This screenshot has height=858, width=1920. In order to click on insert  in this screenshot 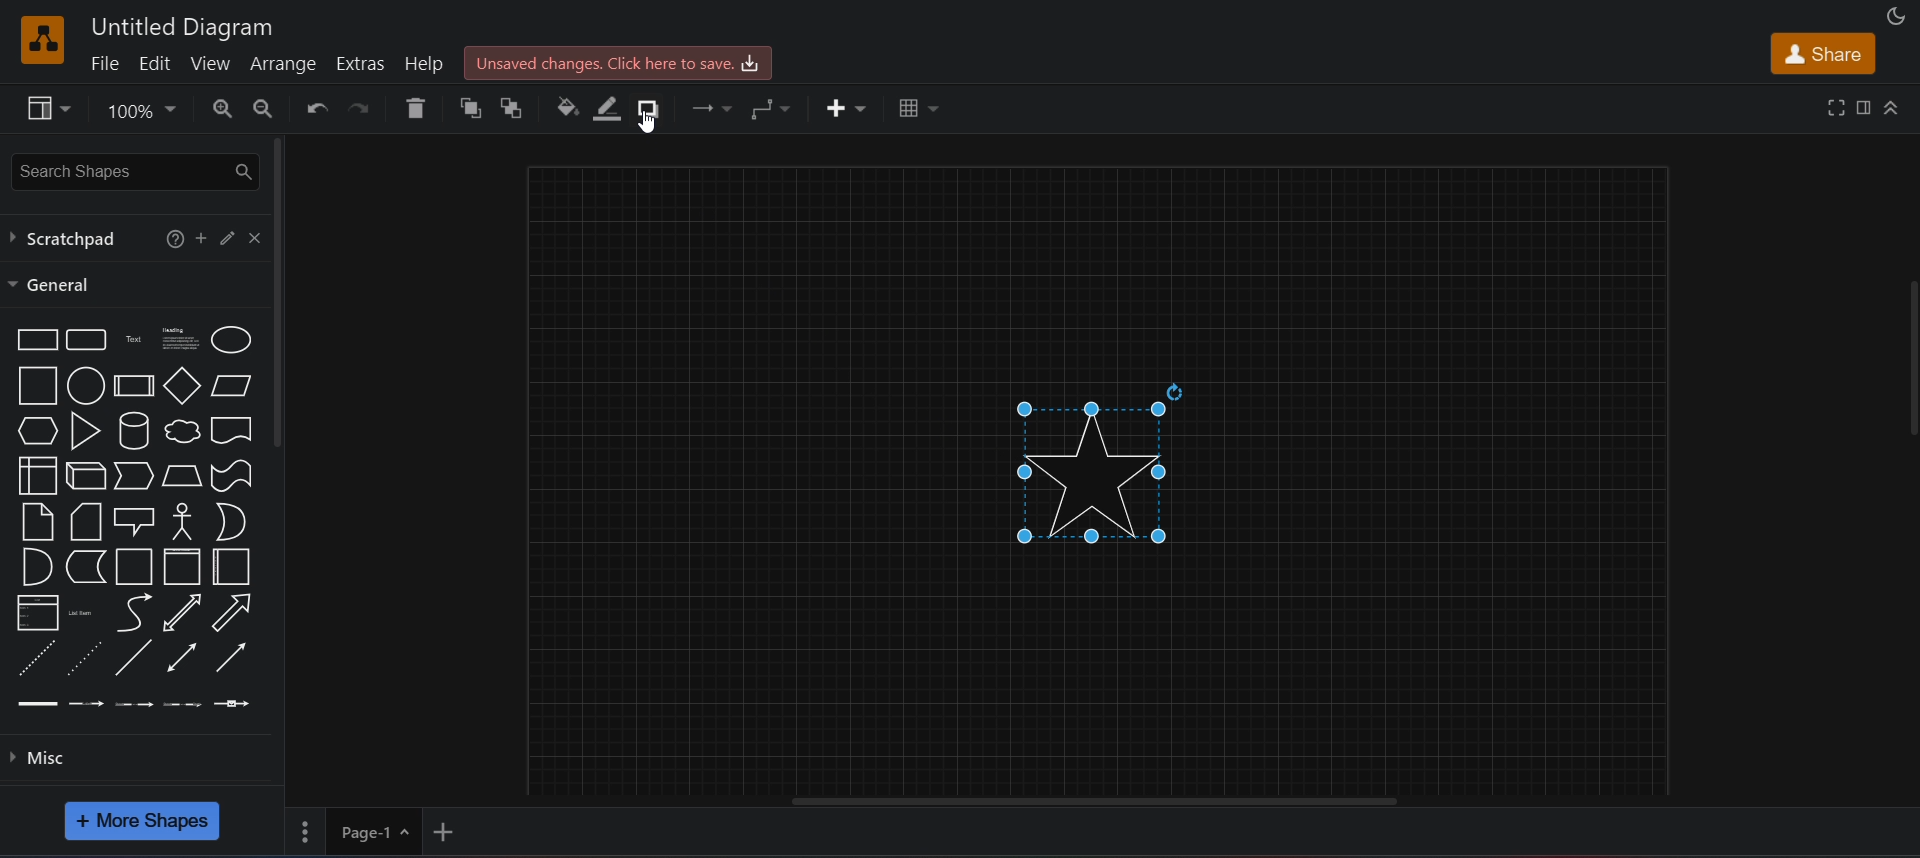, I will do `click(847, 110)`.